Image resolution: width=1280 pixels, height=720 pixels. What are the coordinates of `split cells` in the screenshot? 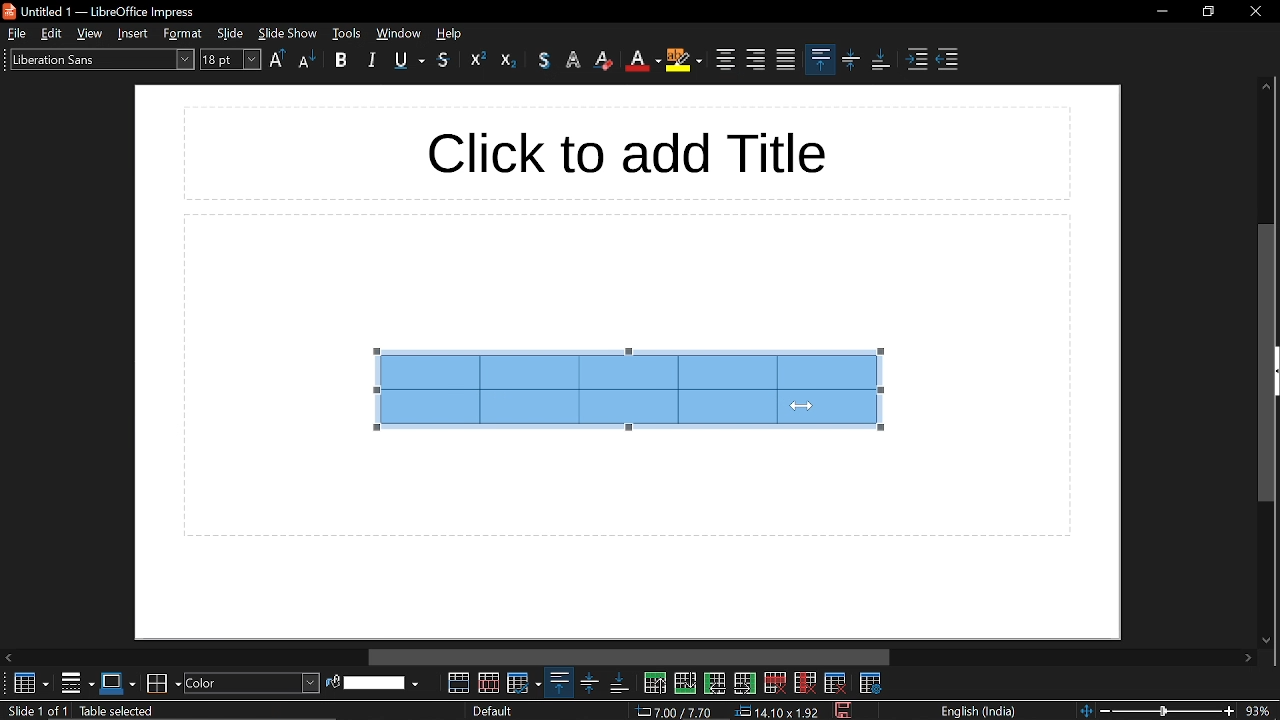 It's located at (489, 683).